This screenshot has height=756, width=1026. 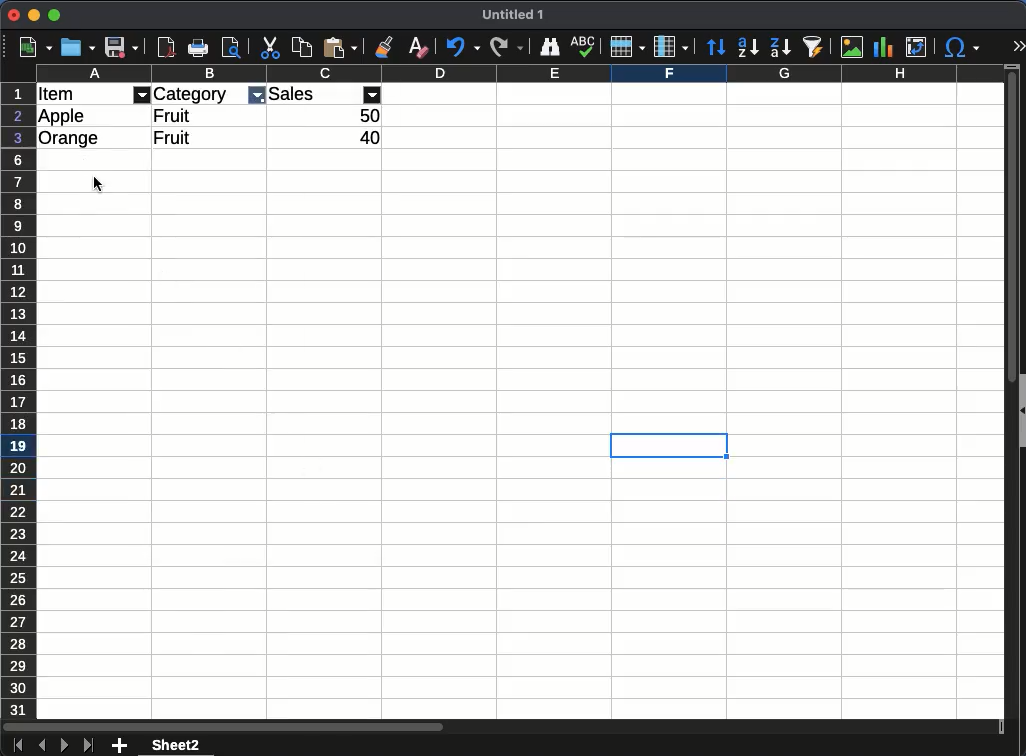 I want to click on maximize, so click(x=53, y=15).